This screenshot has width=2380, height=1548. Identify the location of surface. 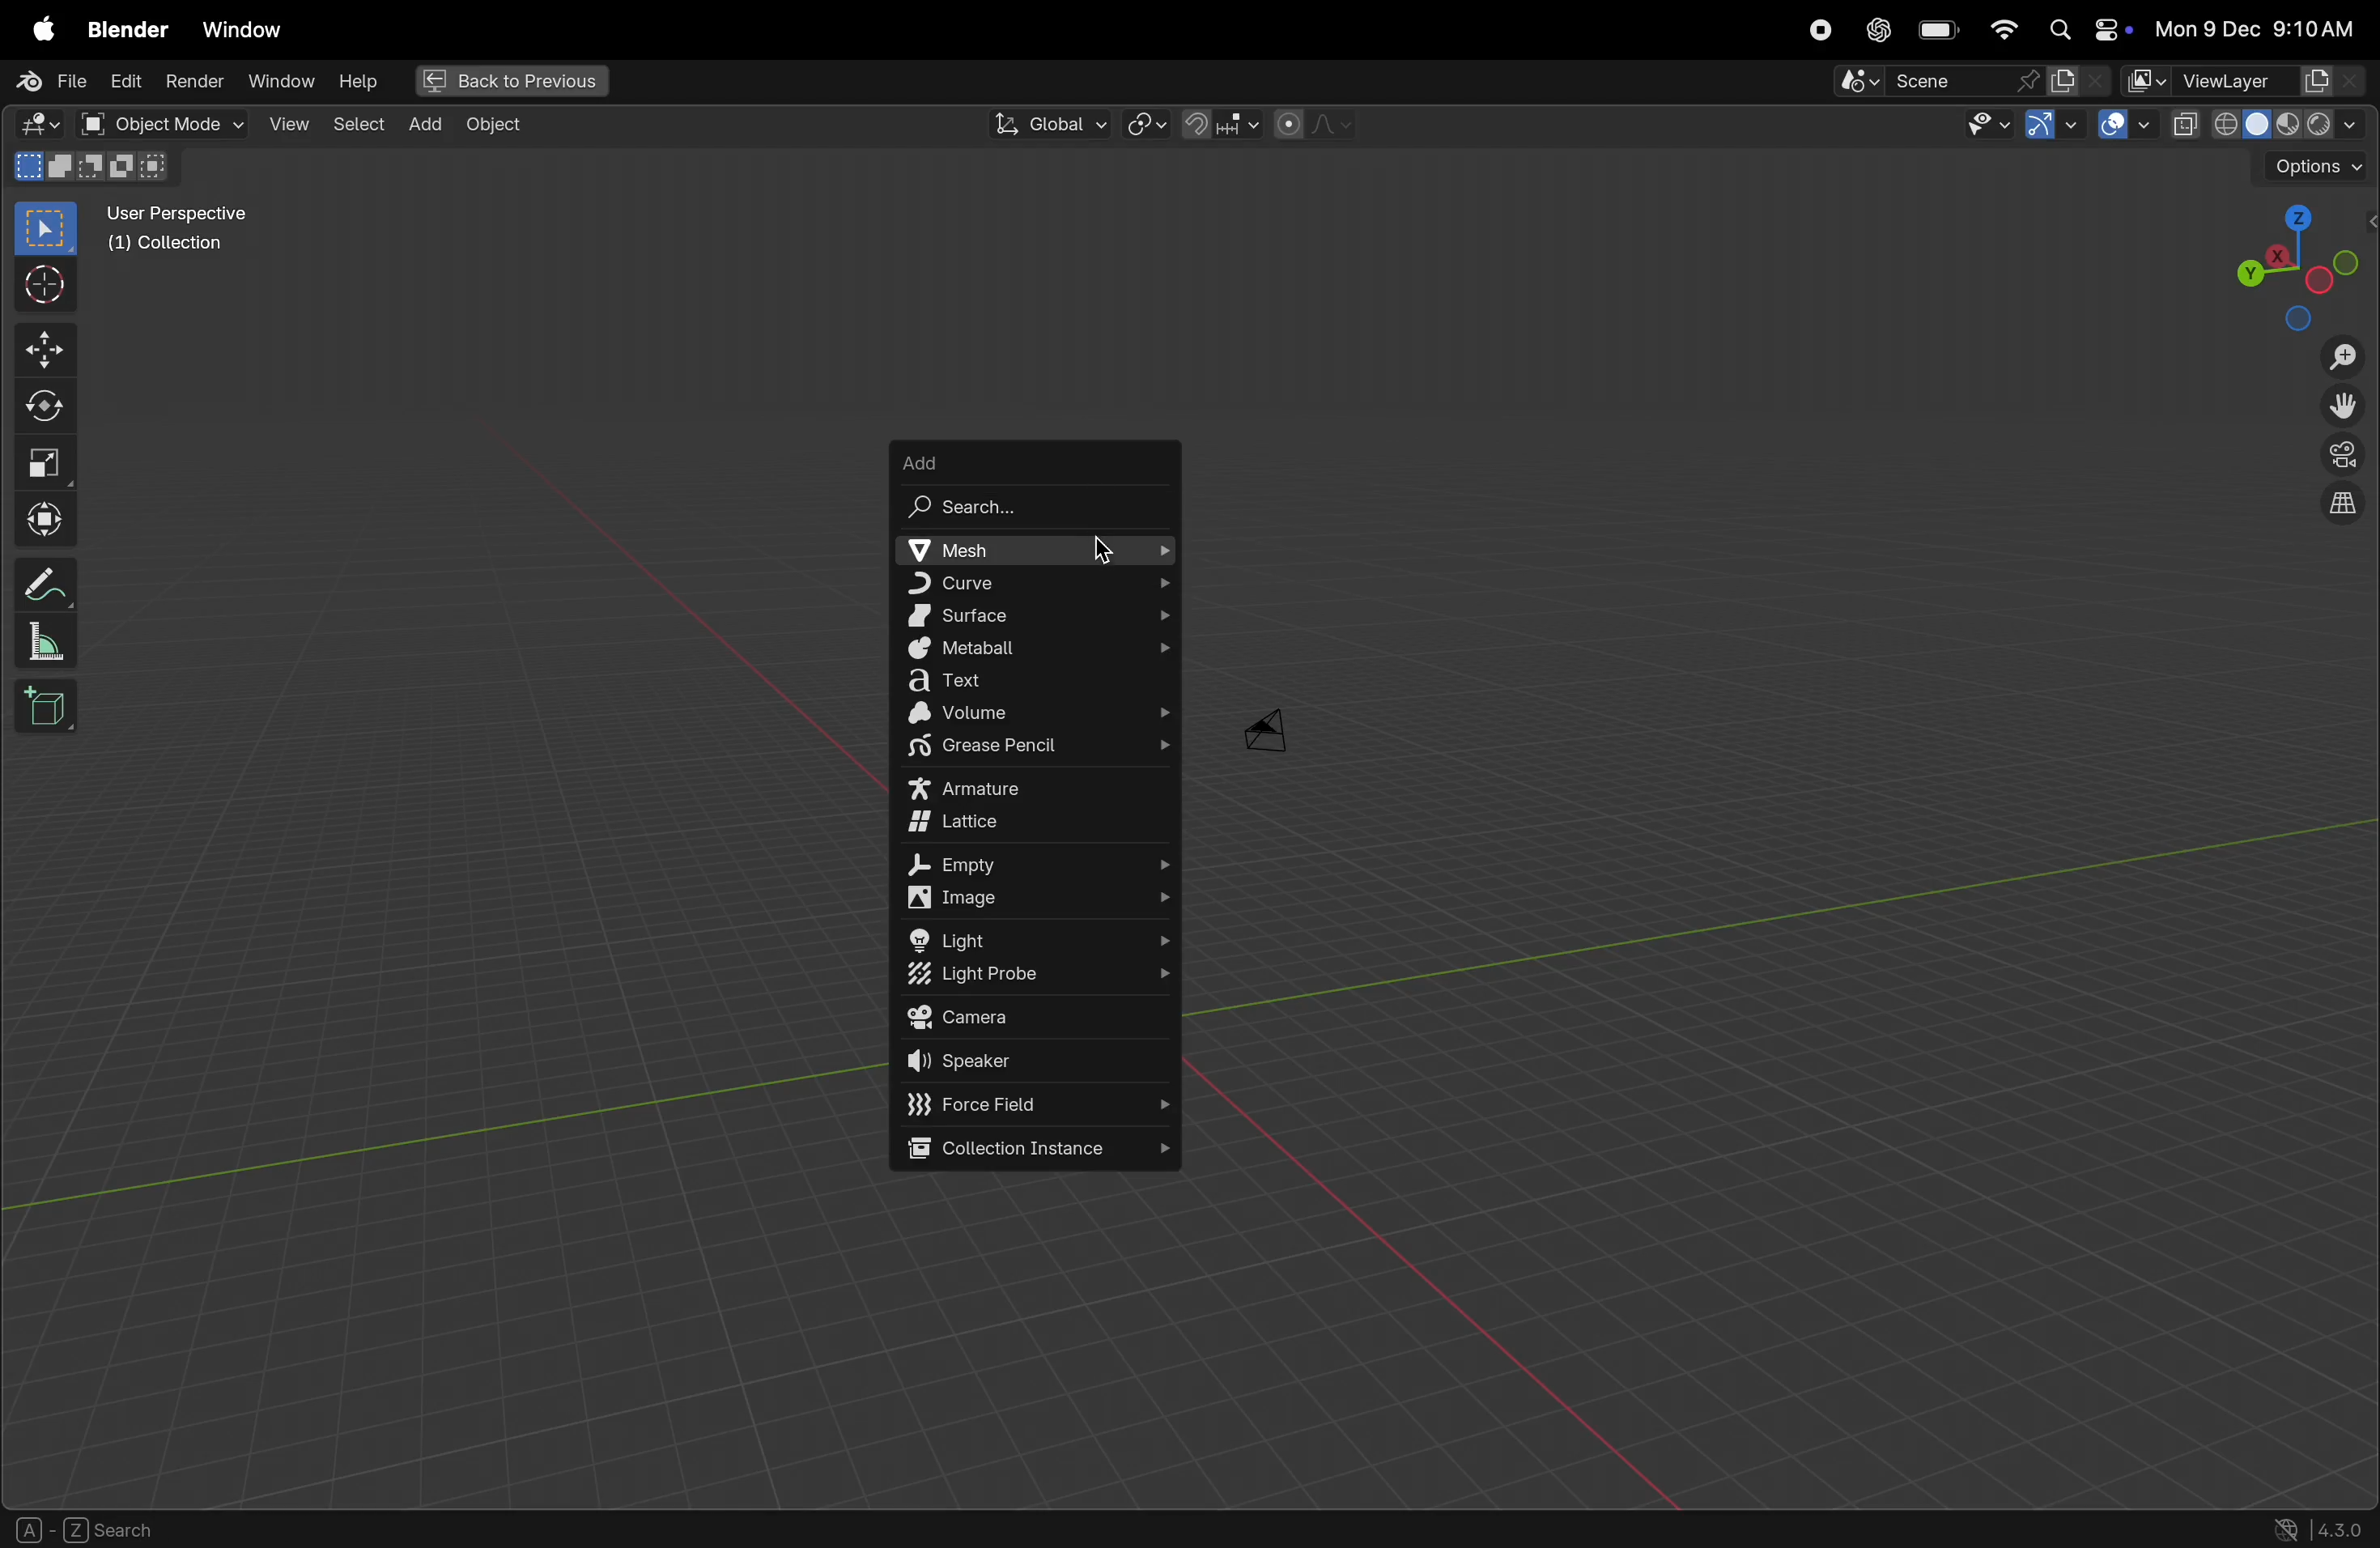
(1036, 615).